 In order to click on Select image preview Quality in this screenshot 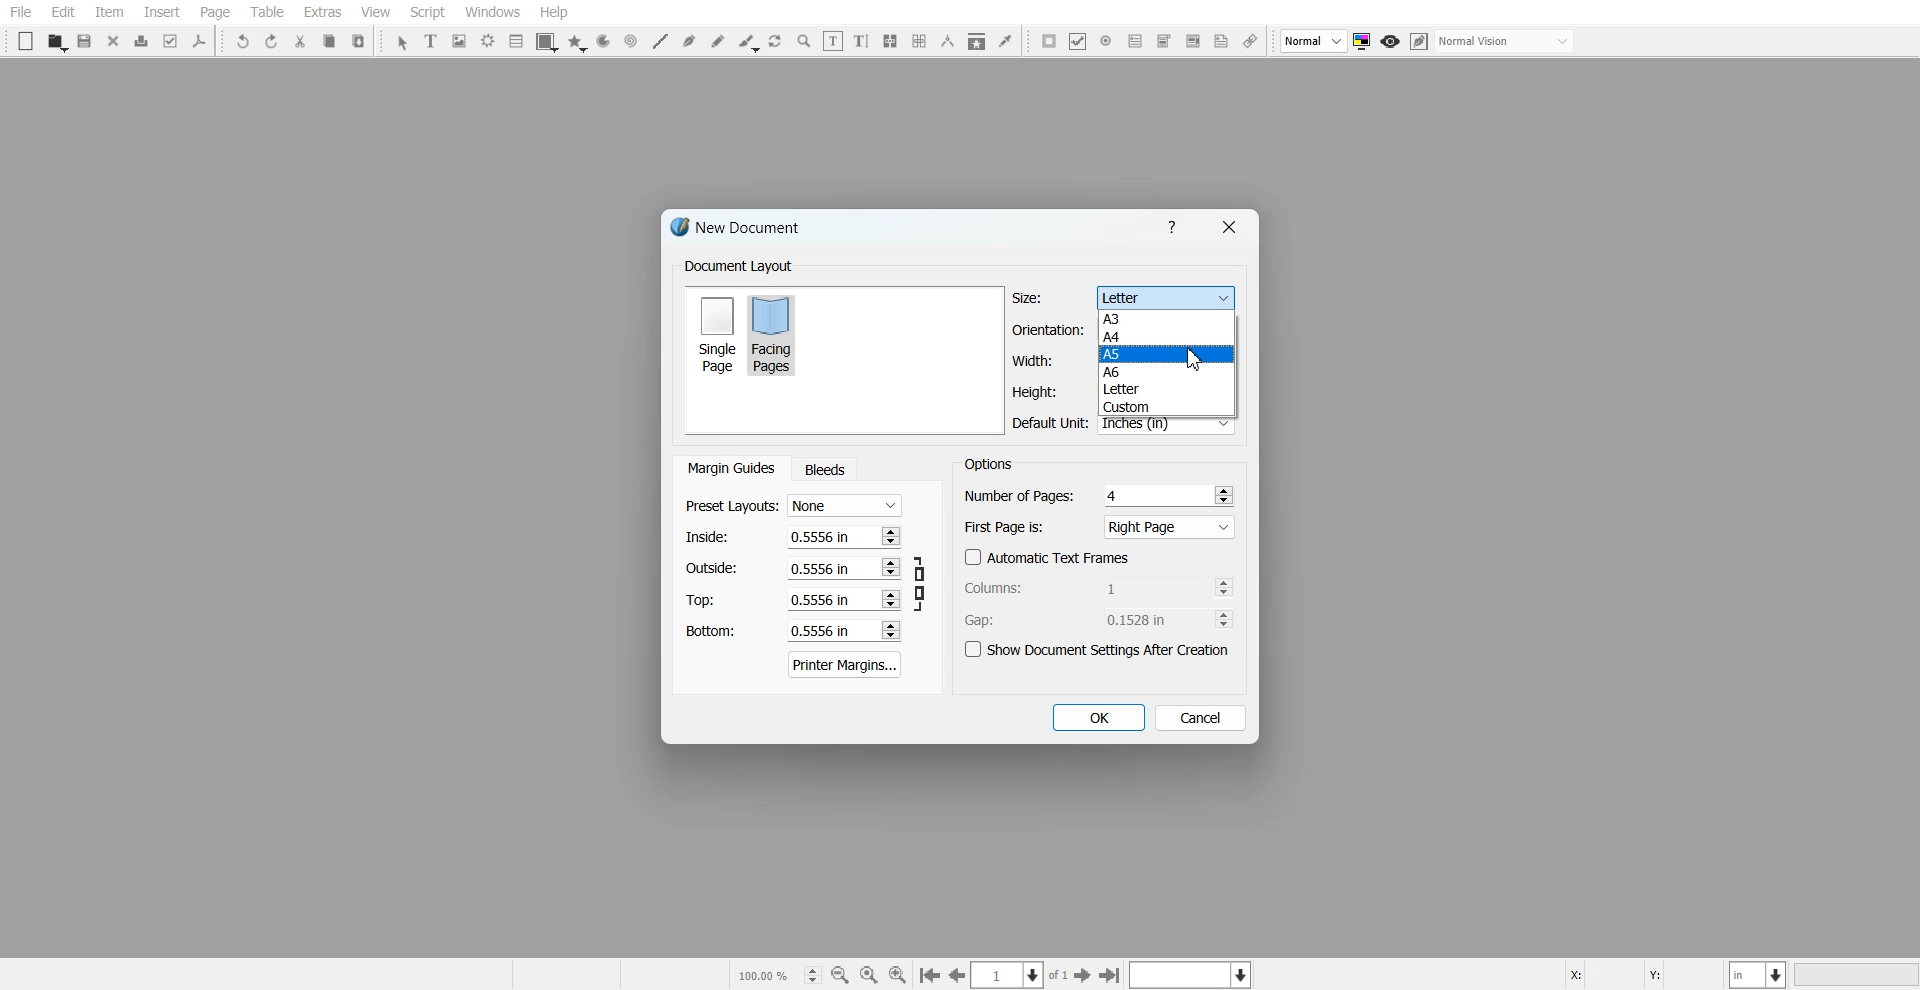, I will do `click(1314, 41)`.